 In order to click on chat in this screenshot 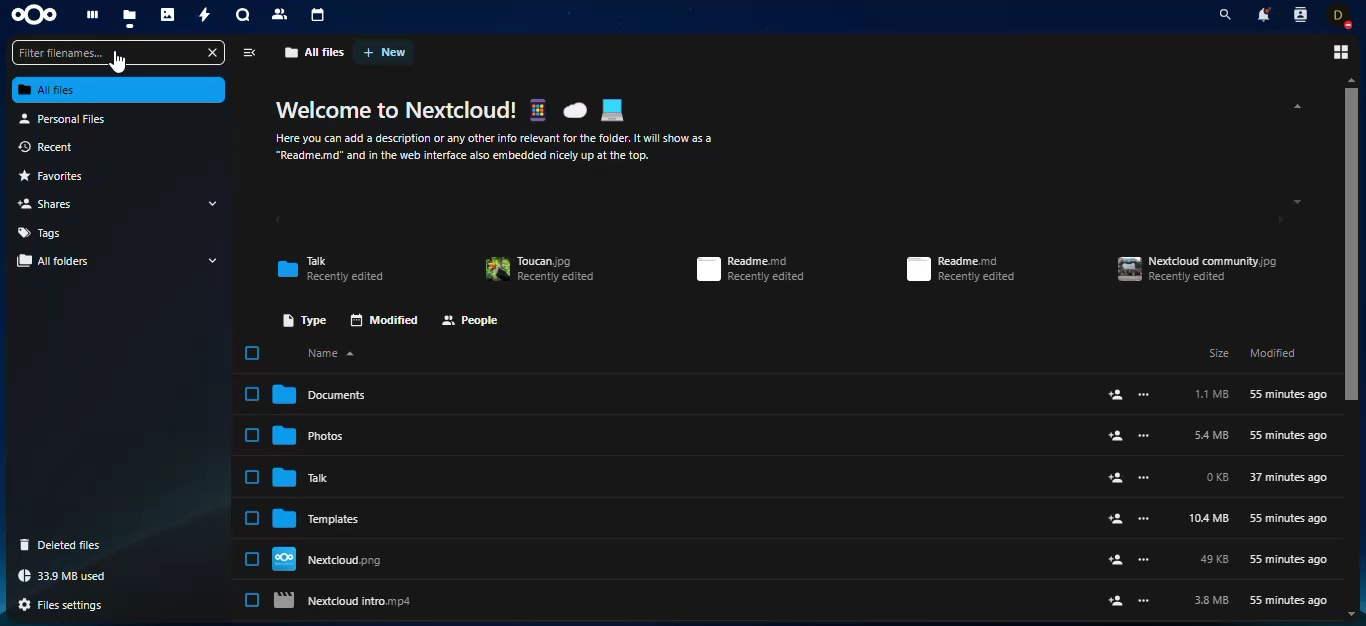, I will do `click(243, 17)`.